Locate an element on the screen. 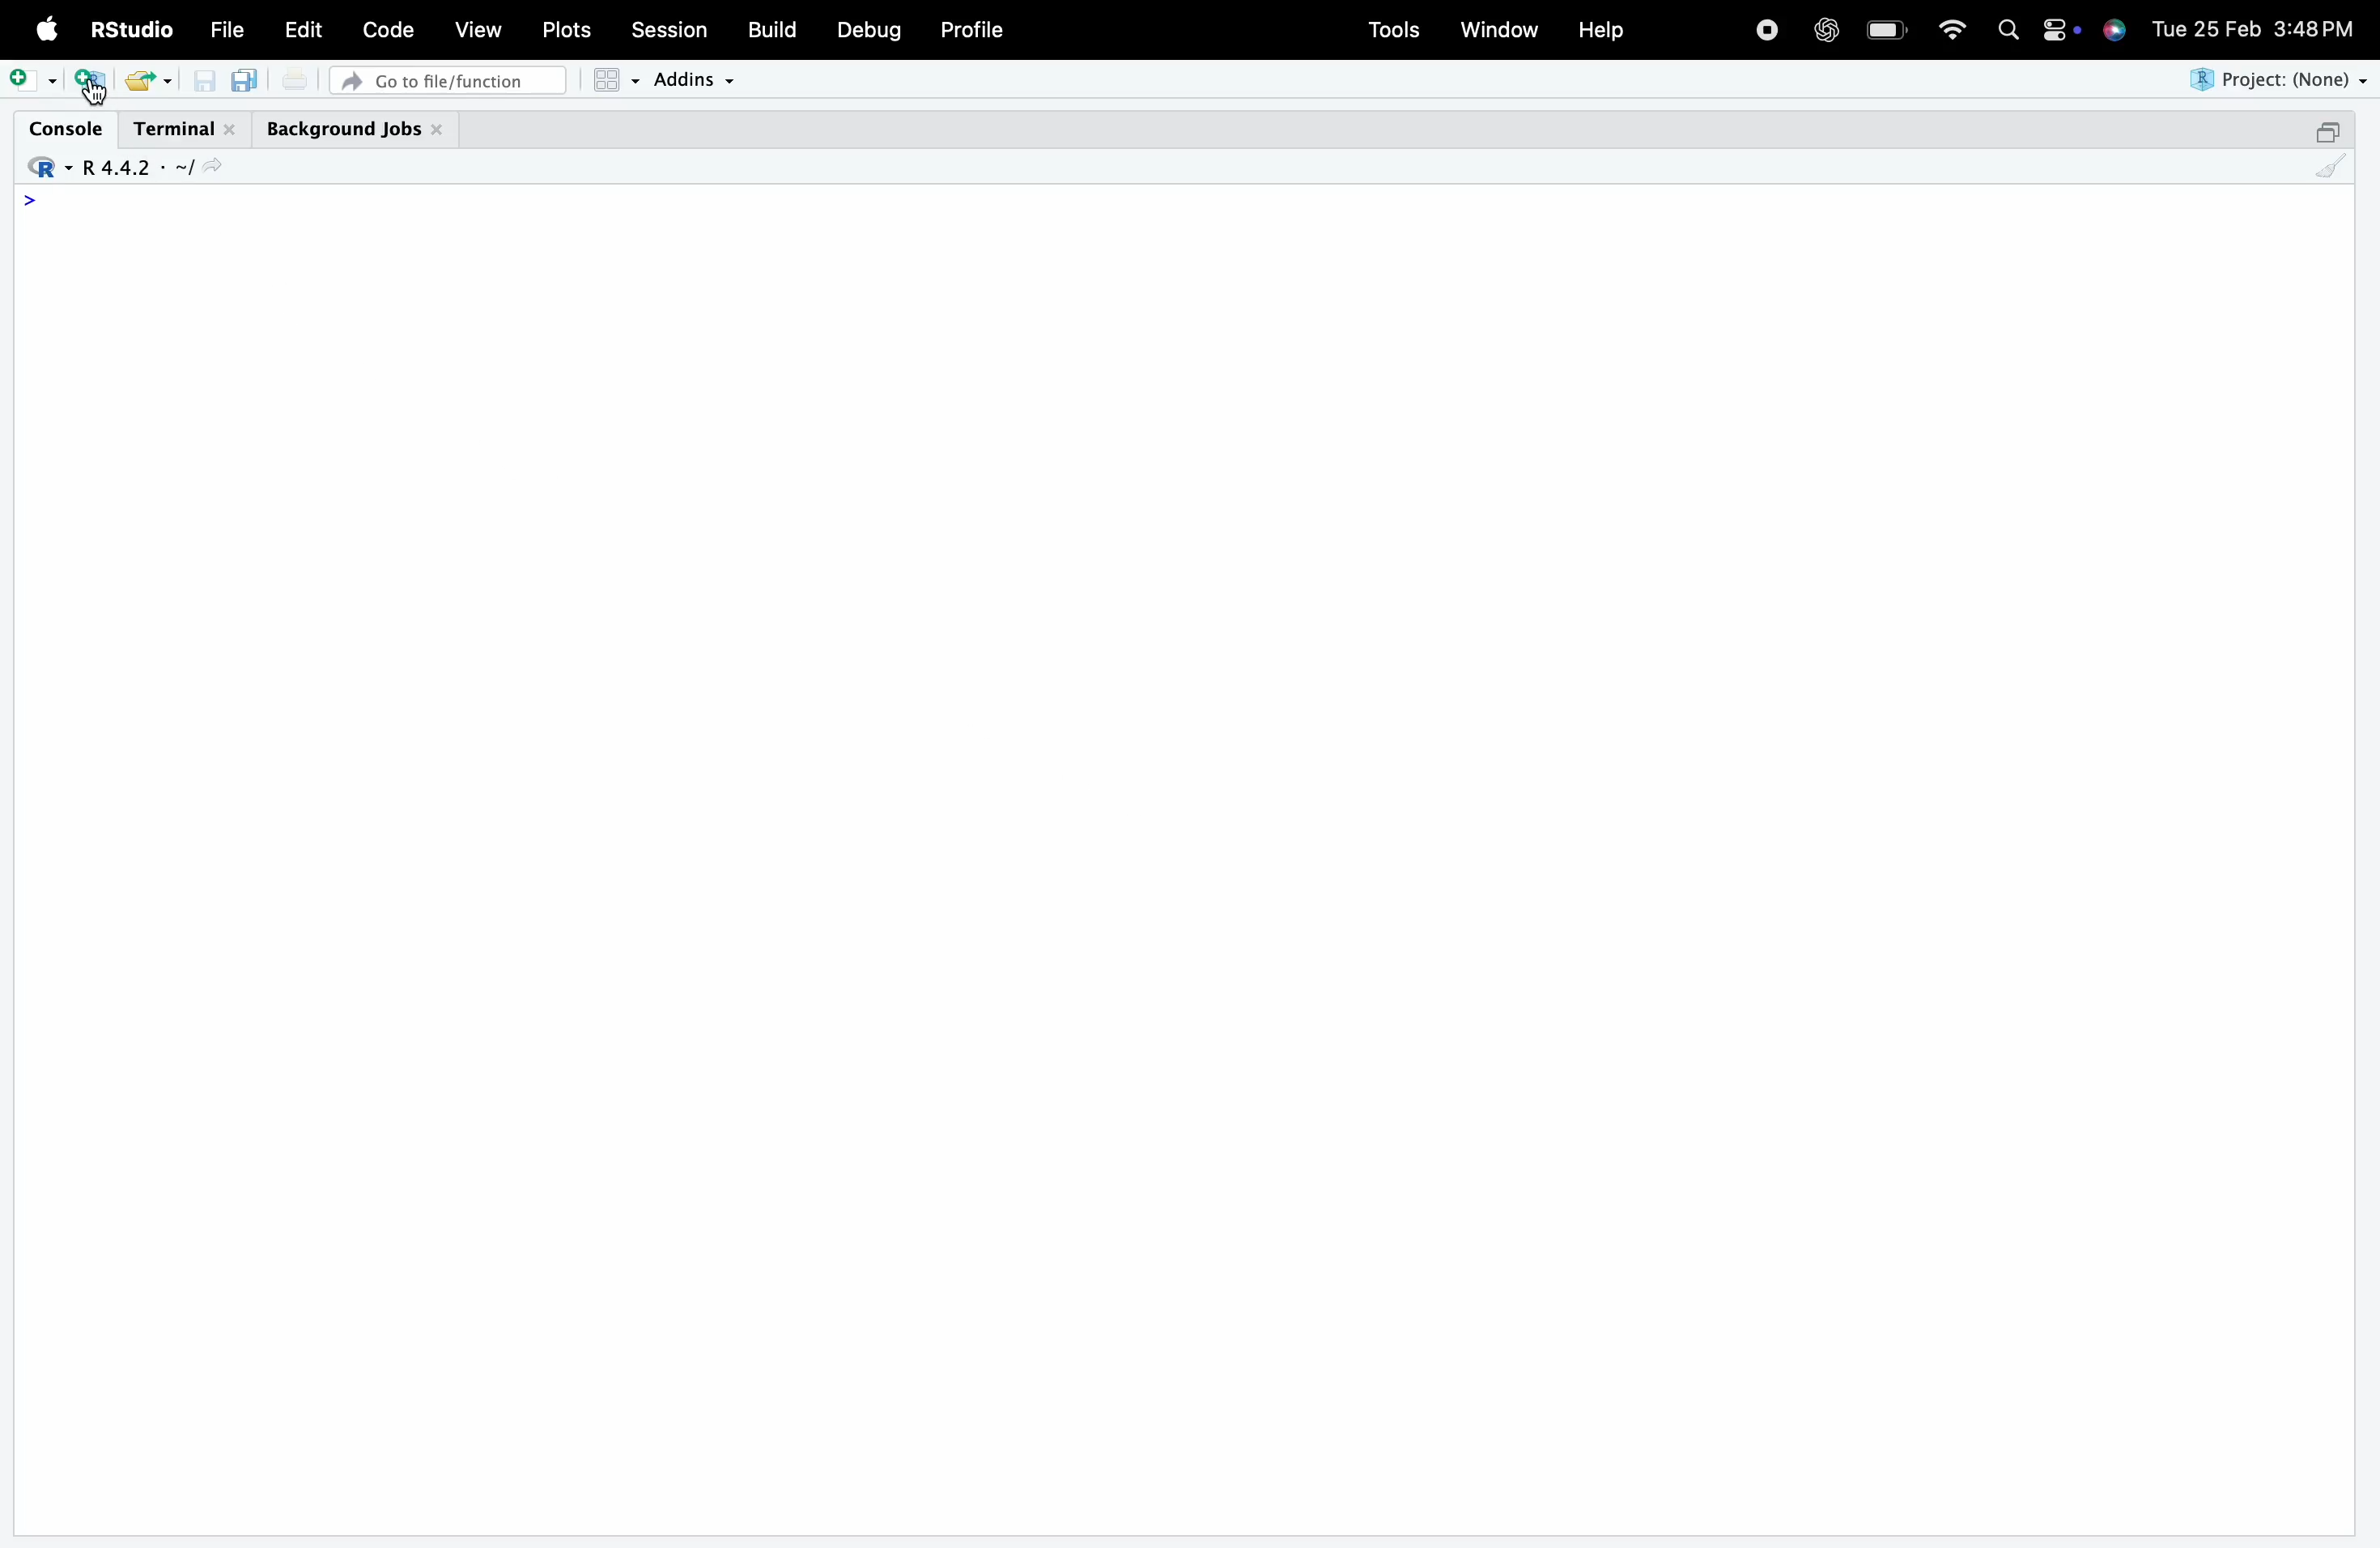 Image resolution: width=2380 pixels, height=1548 pixels. Debug is located at coordinates (870, 30).